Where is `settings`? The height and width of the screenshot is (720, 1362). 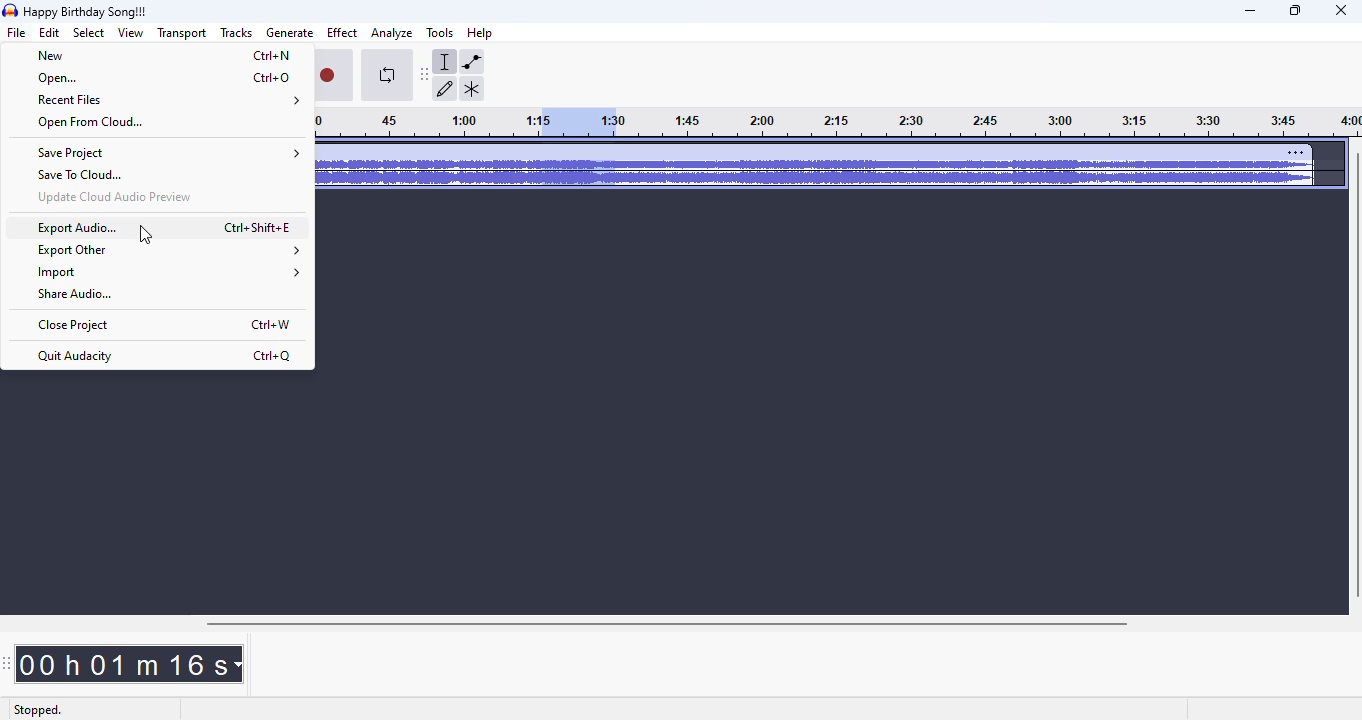
settings is located at coordinates (1296, 152).